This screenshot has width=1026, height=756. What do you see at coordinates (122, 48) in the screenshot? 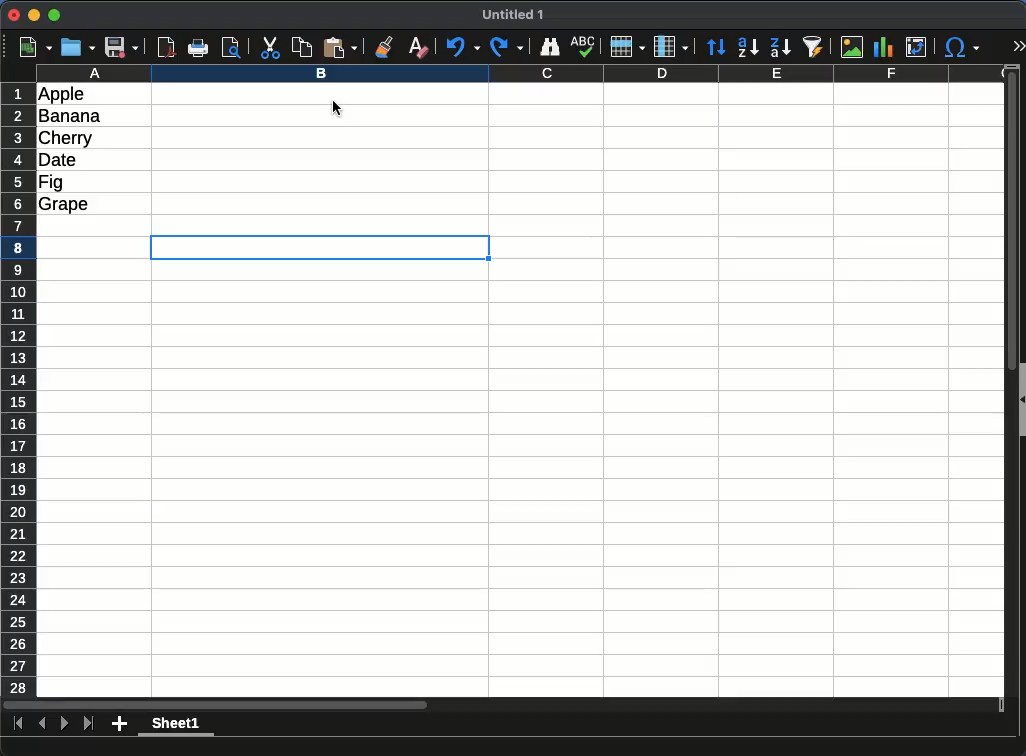
I see `save` at bounding box center [122, 48].